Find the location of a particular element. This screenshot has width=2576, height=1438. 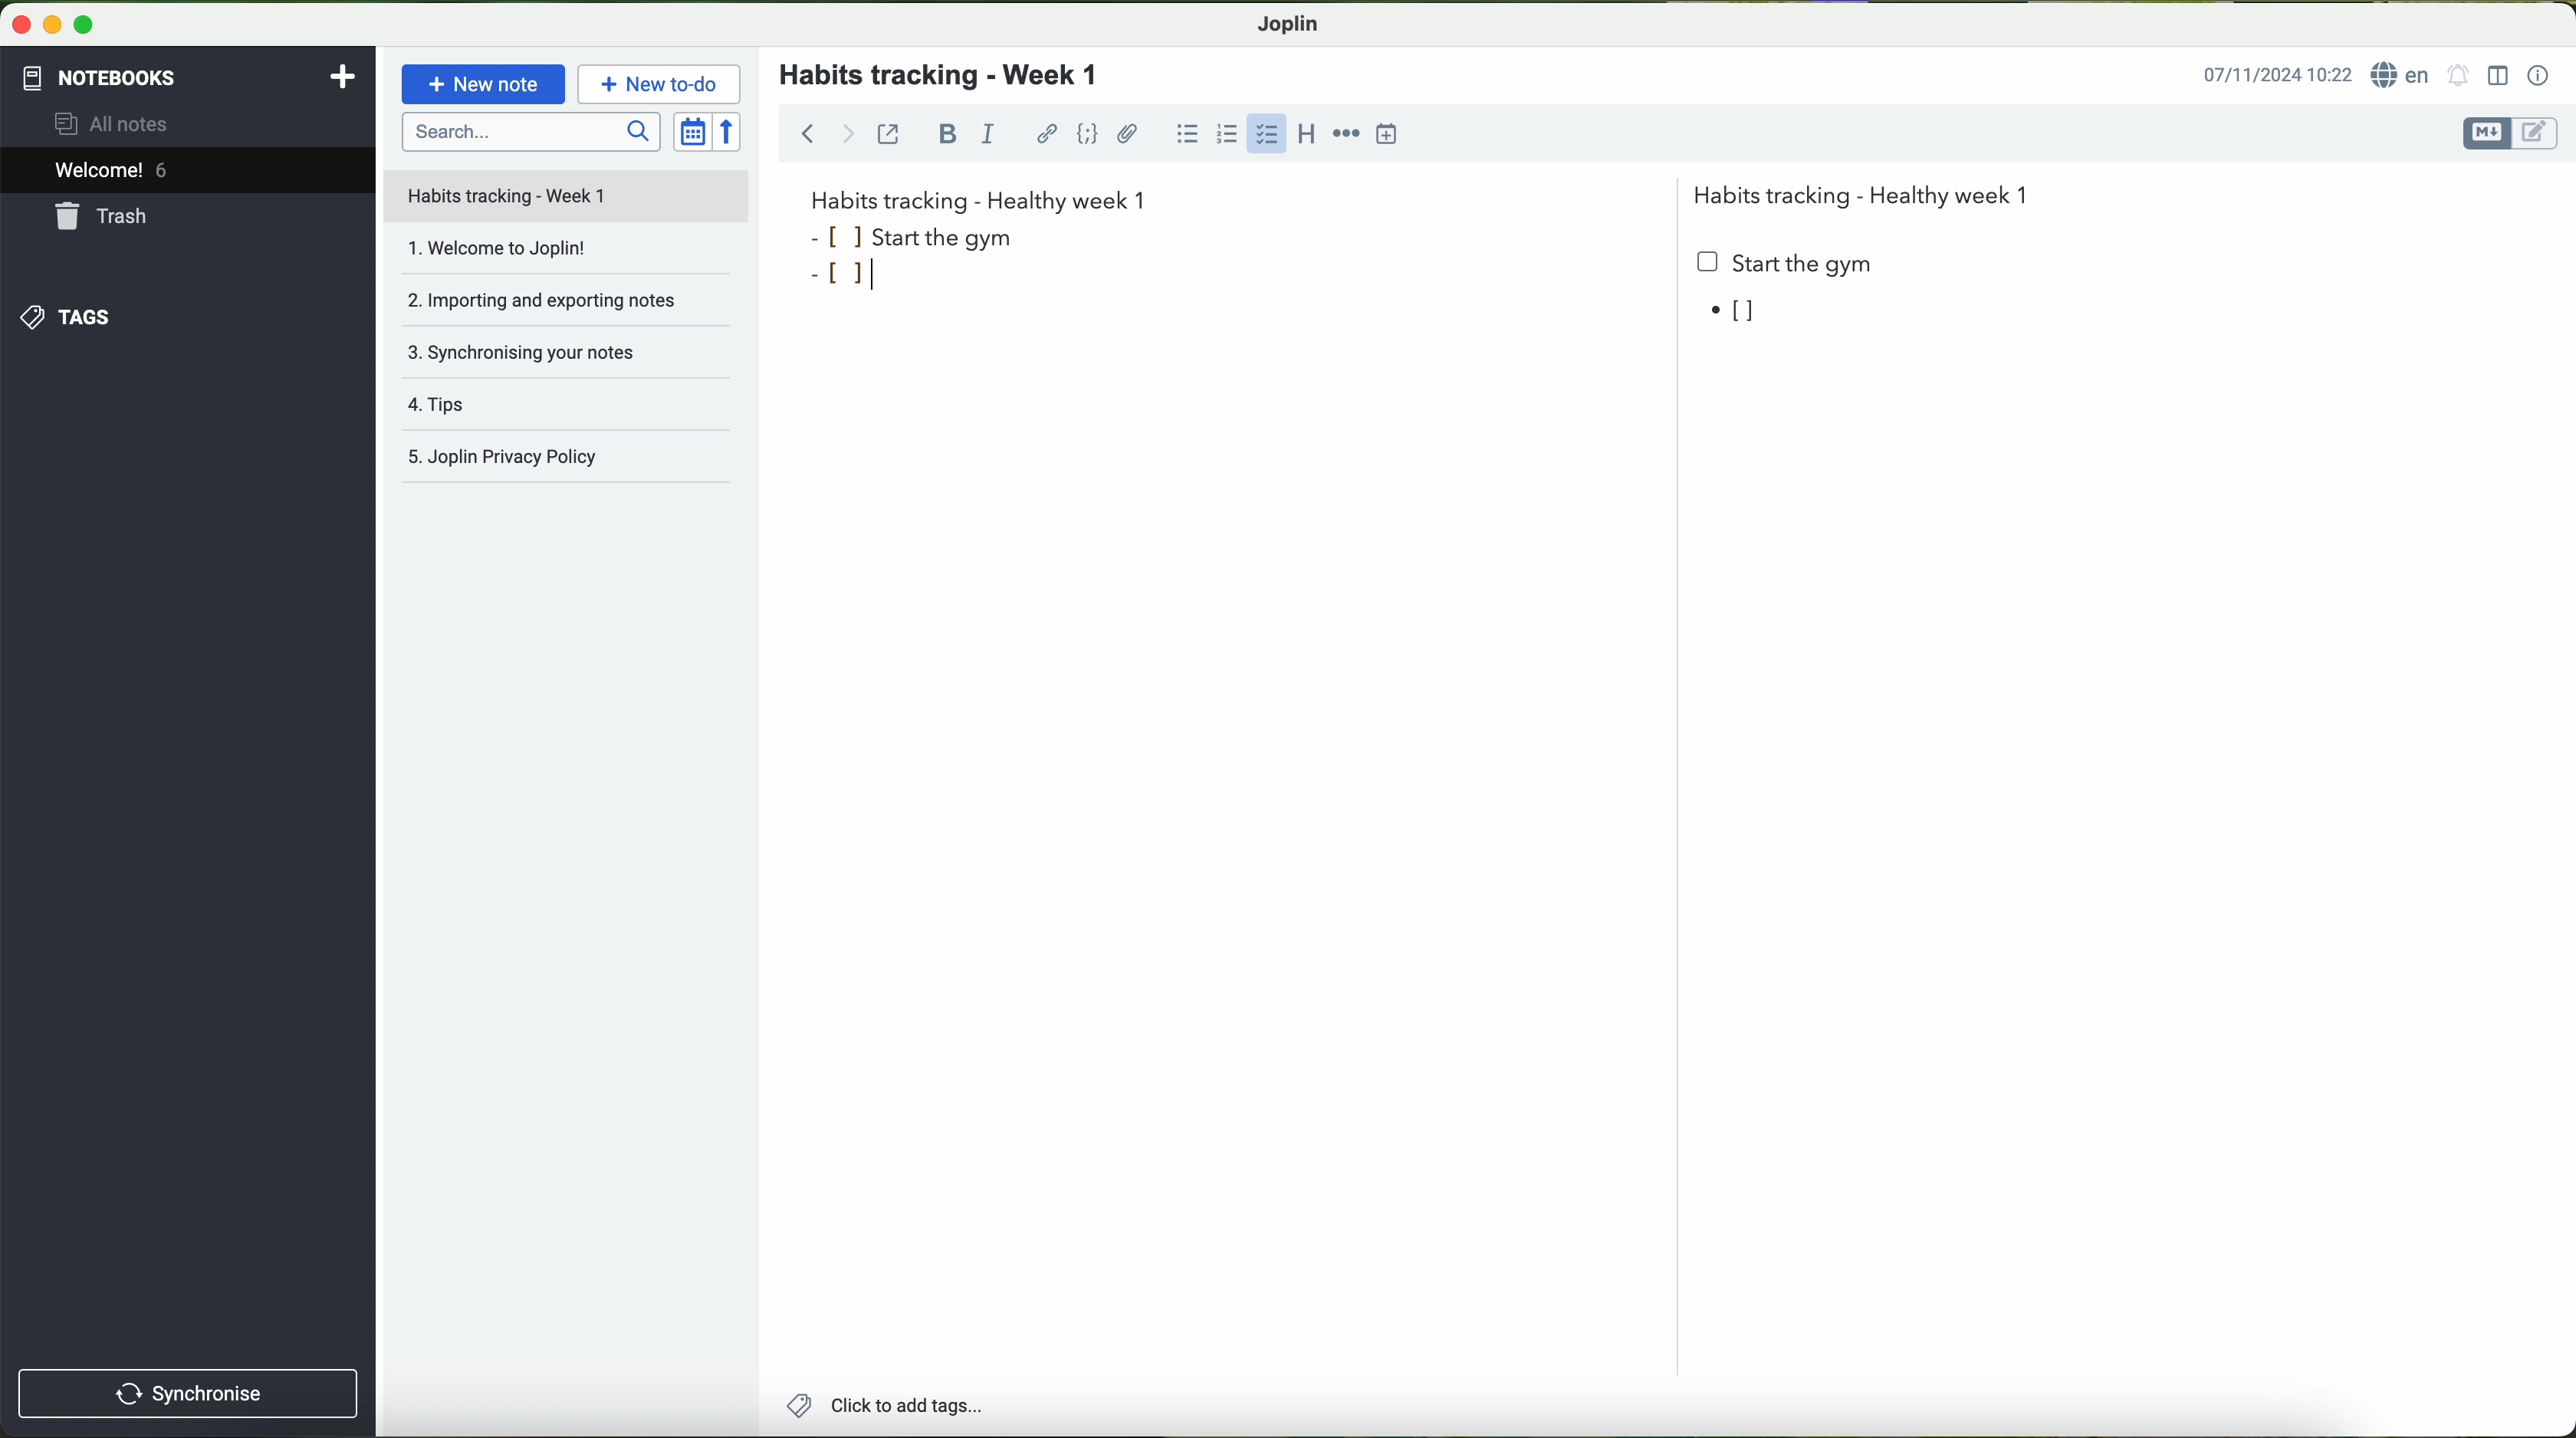

heading is located at coordinates (1309, 139).